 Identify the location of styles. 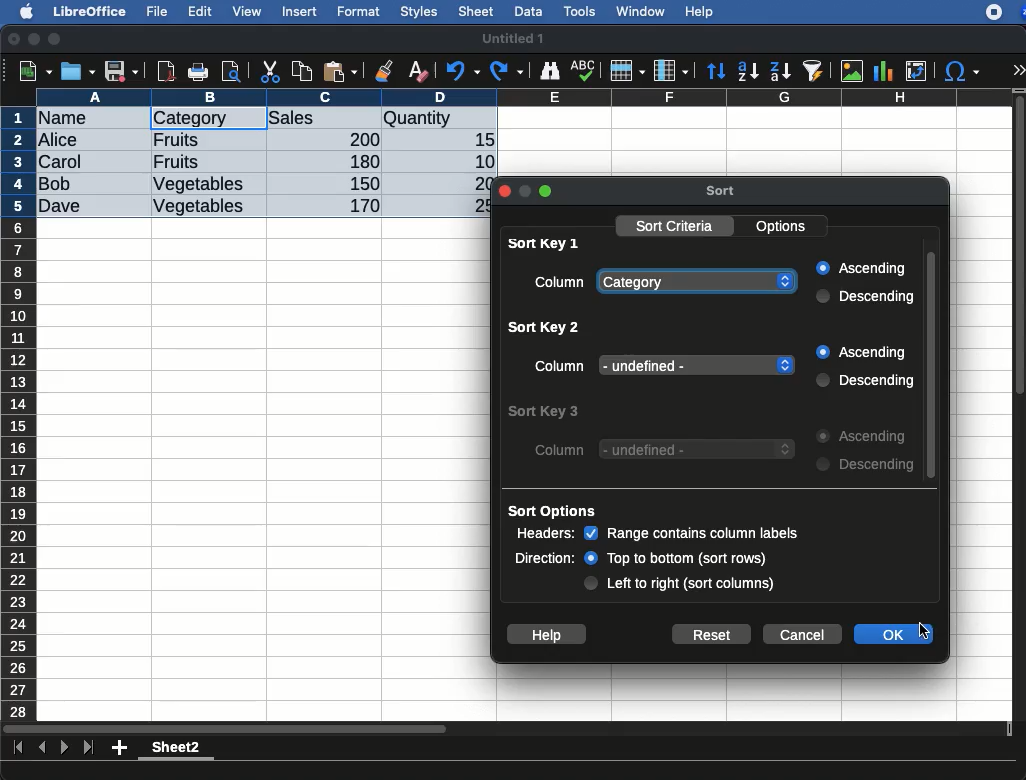
(417, 14).